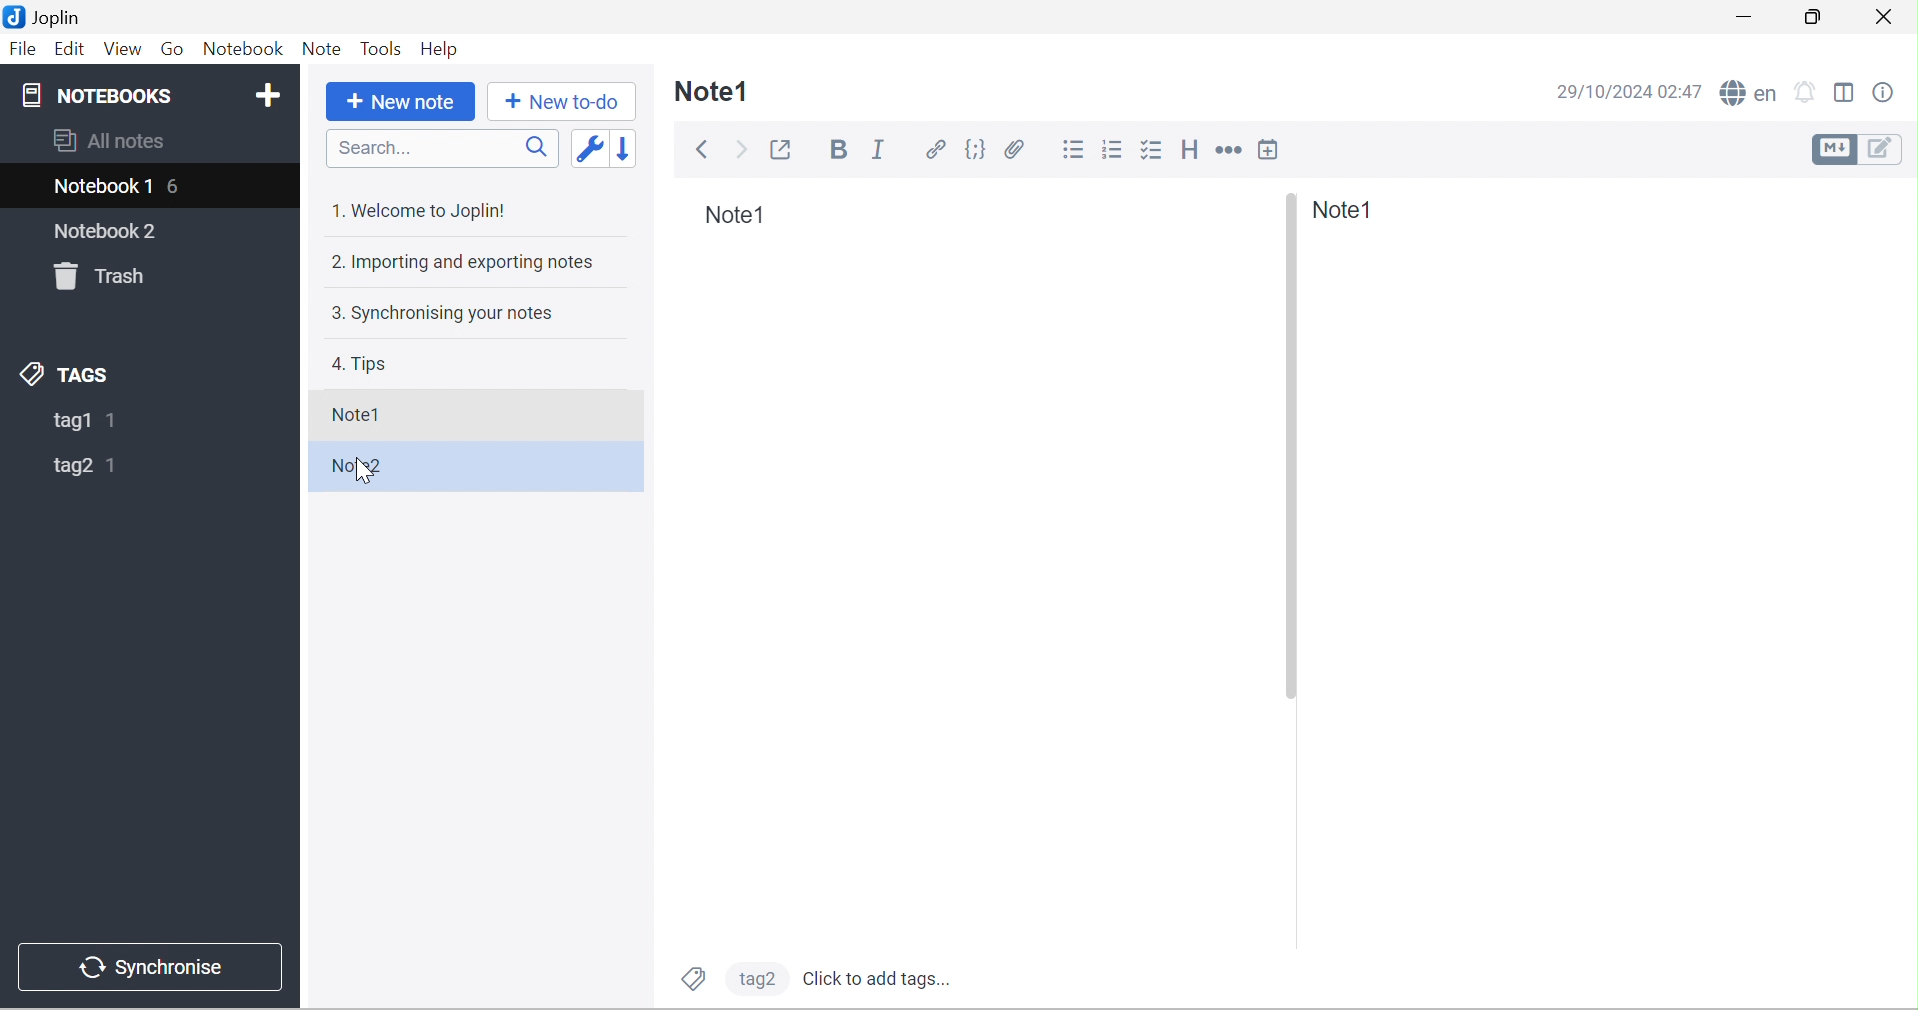 This screenshot has width=1918, height=1010. What do you see at coordinates (692, 980) in the screenshot?
I see `Tags` at bounding box center [692, 980].